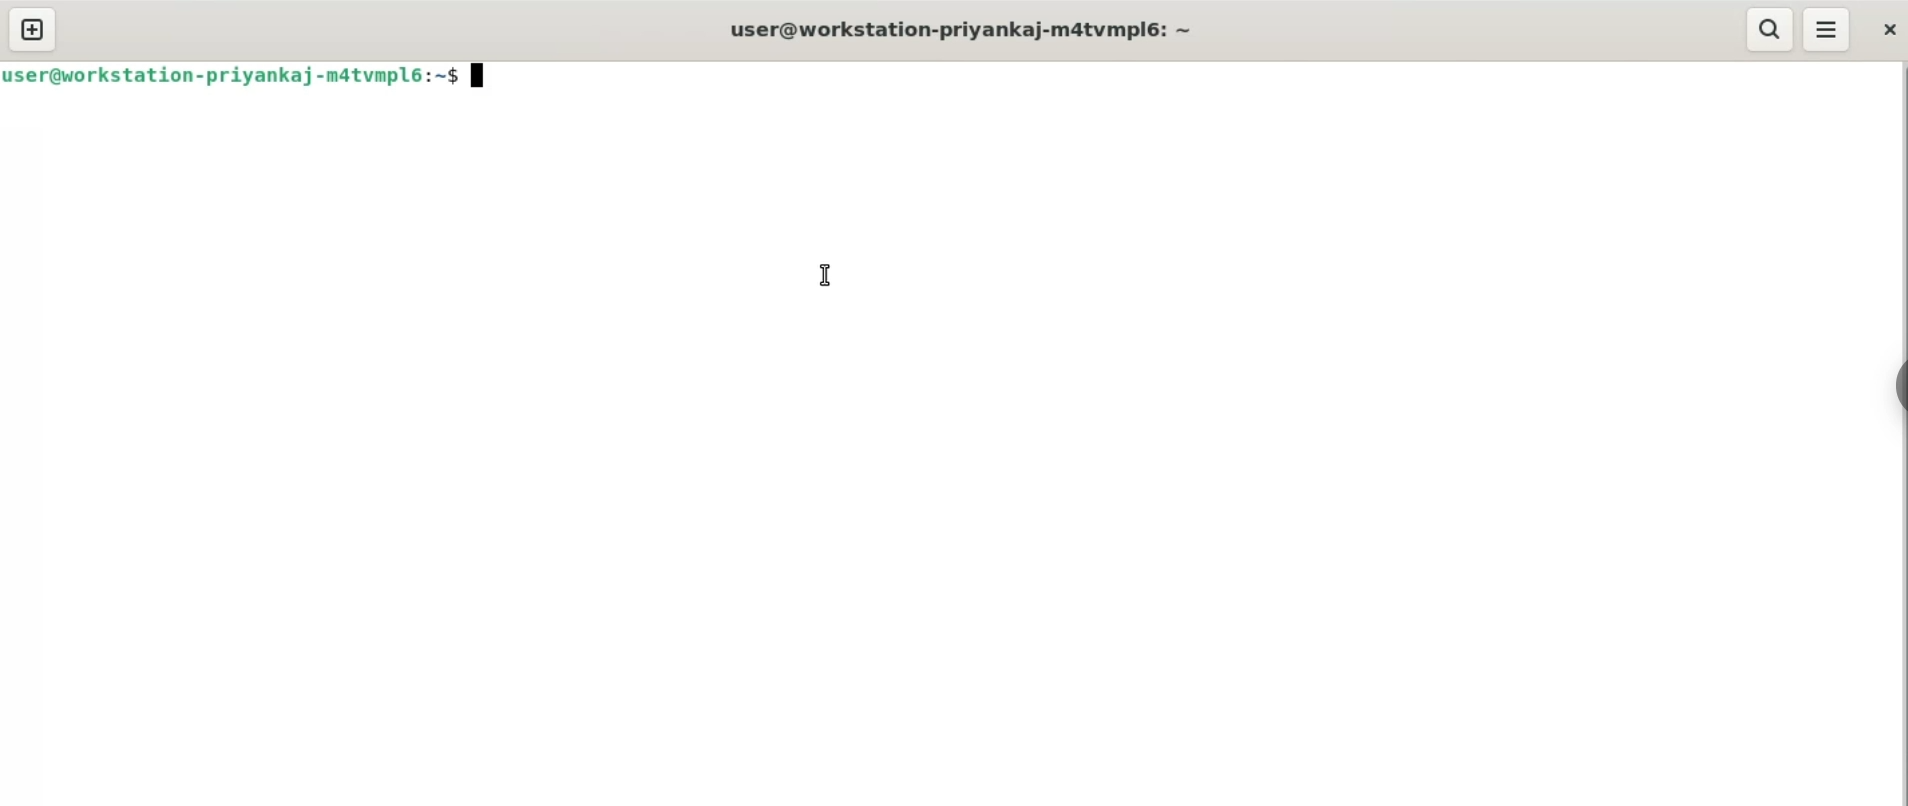 The width and height of the screenshot is (1908, 806). Describe the element at coordinates (820, 274) in the screenshot. I see `cursor` at that location.